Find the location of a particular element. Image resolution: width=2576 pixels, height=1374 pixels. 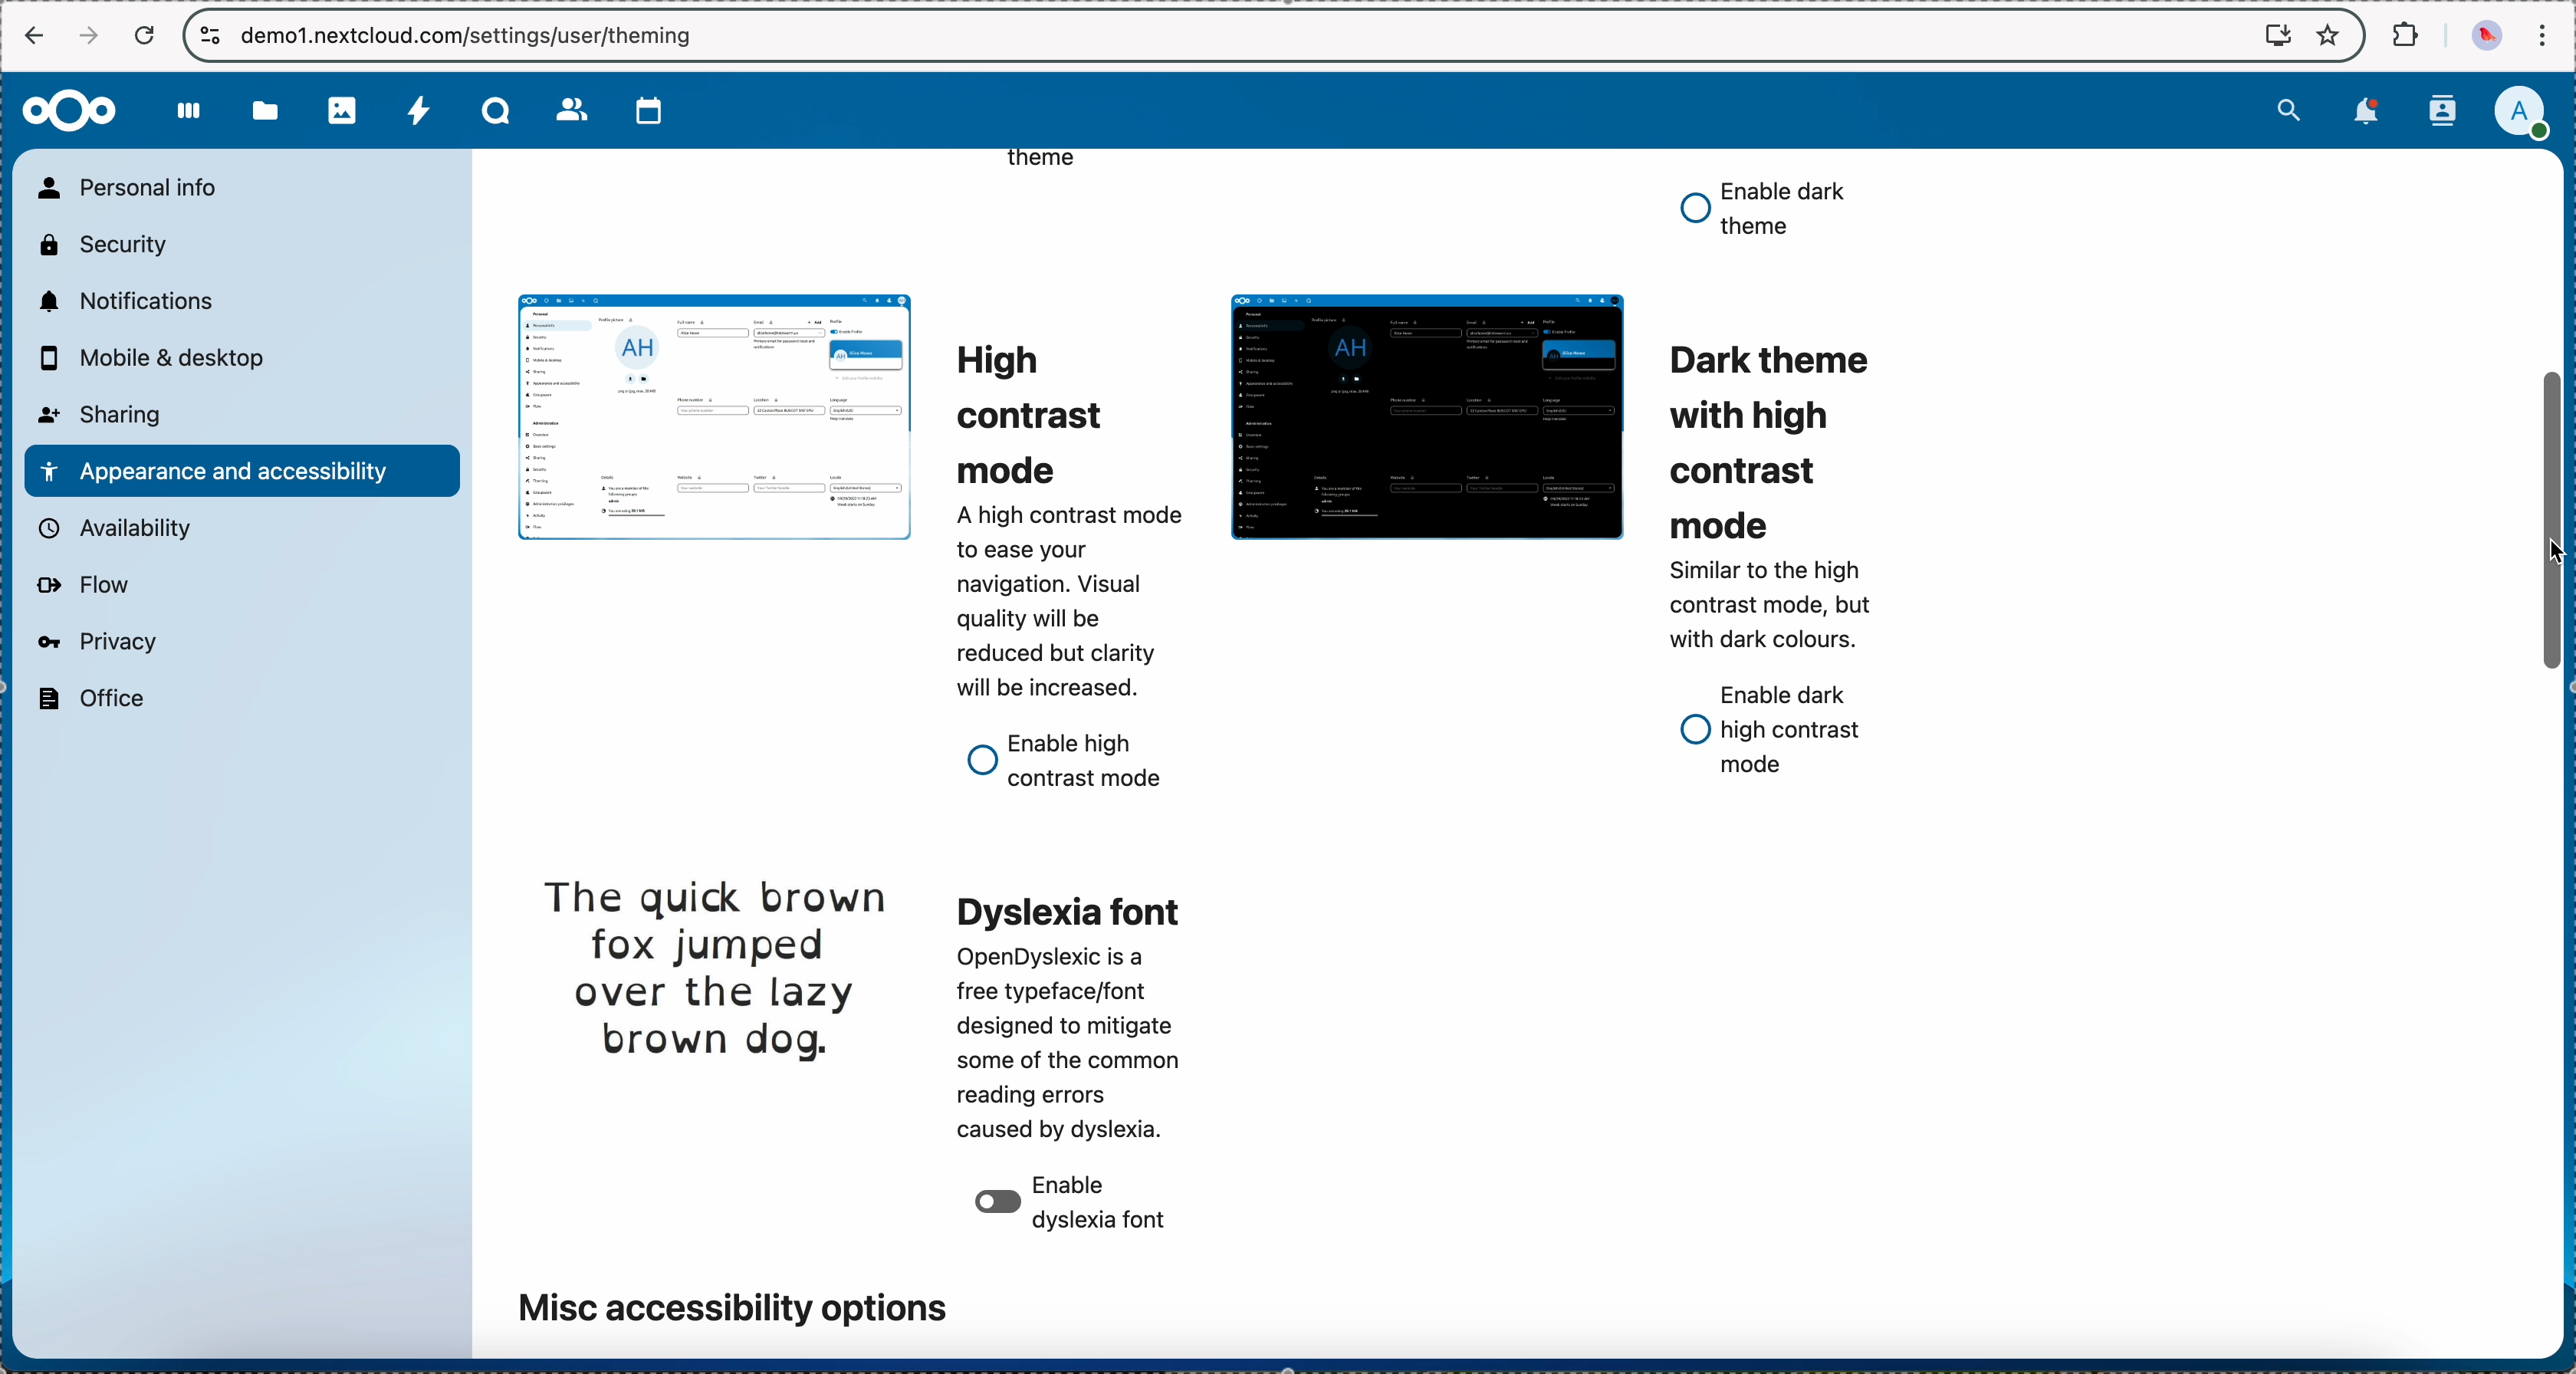

activity is located at coordinates (415, 113).